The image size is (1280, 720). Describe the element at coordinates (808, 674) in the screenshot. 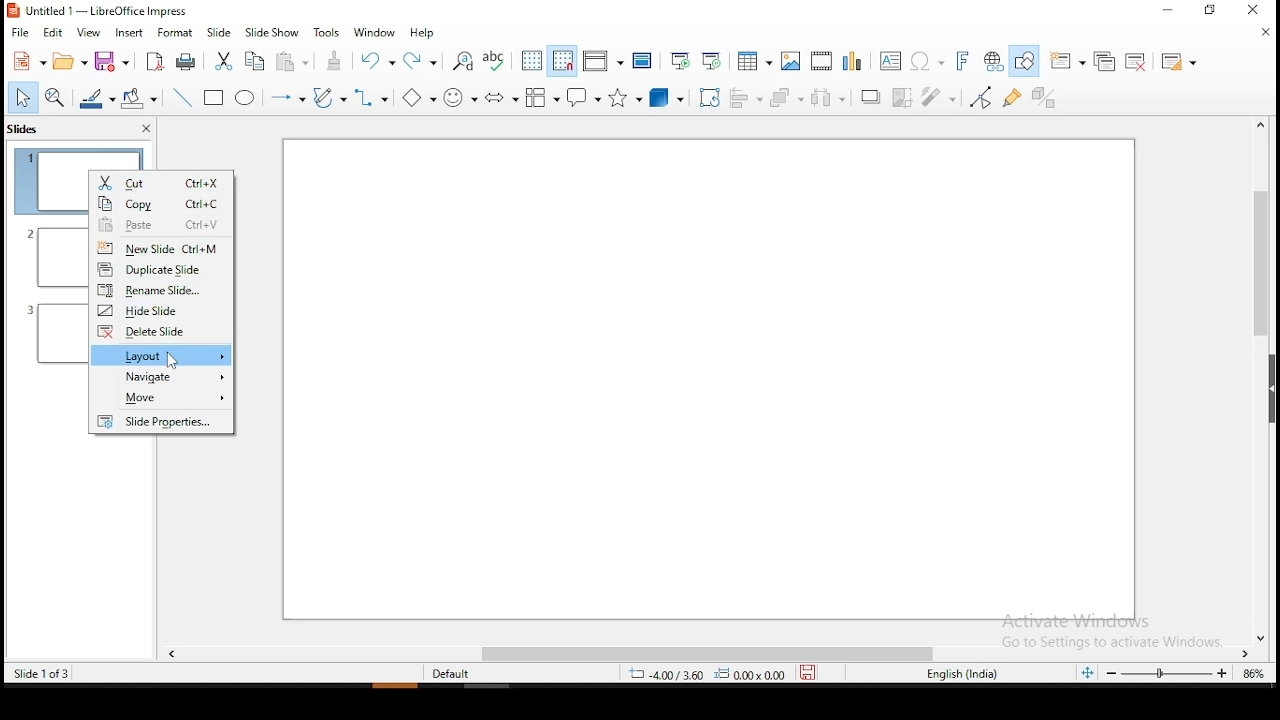

I see `save` at that location.